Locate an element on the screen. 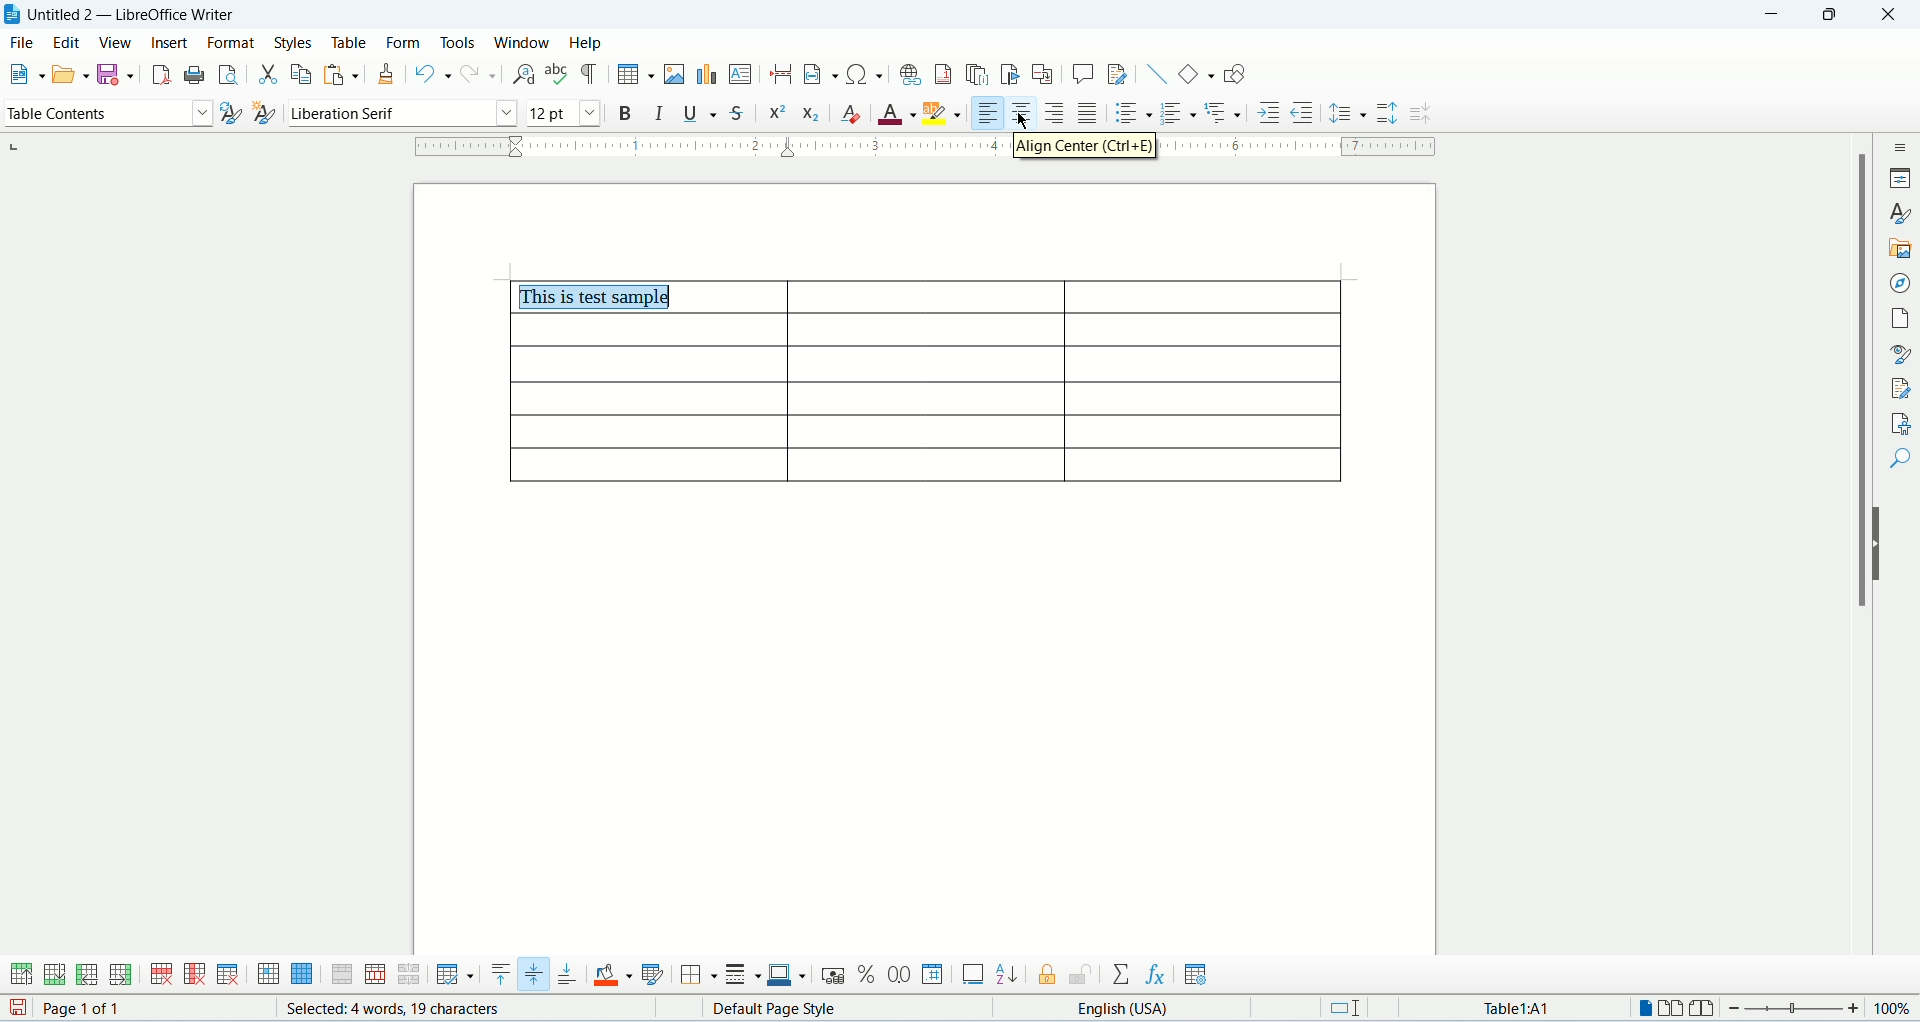 This screenshot has width=1920, height=1022. insert page break is located at coordinates (782, 73).